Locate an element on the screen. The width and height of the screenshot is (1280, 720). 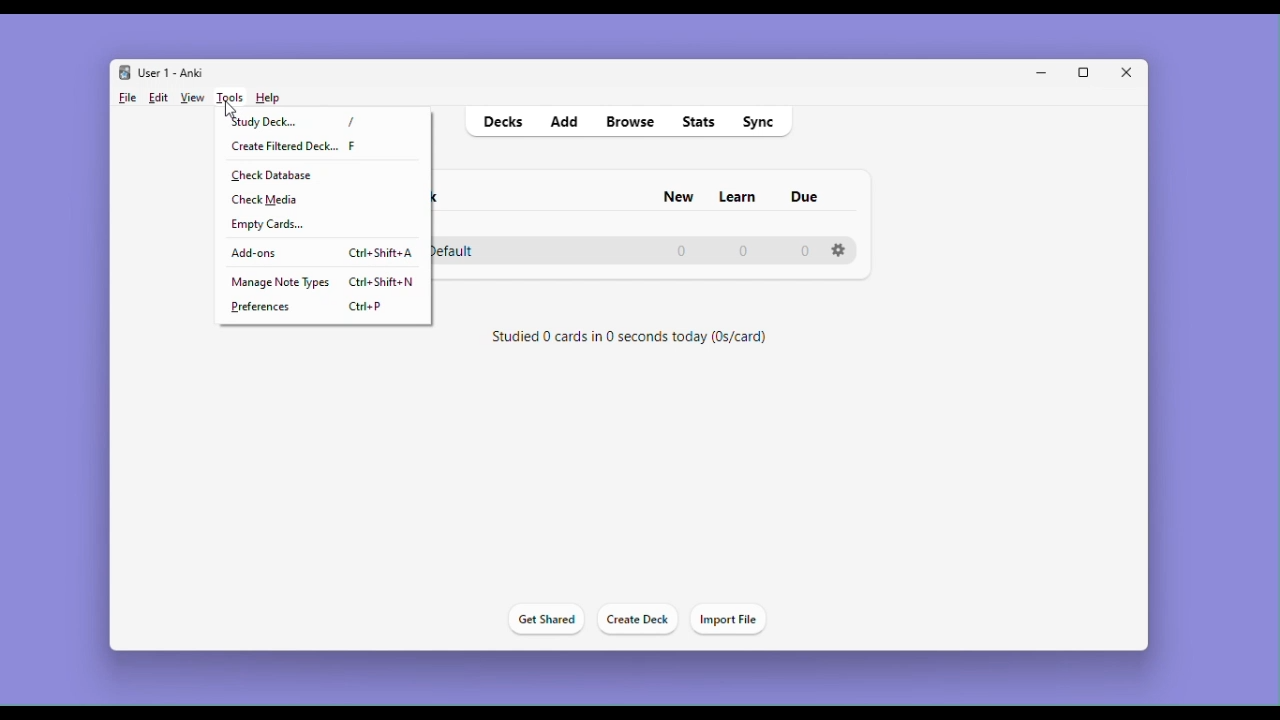
User 1 - Anki is located at coordinates (167, 74).